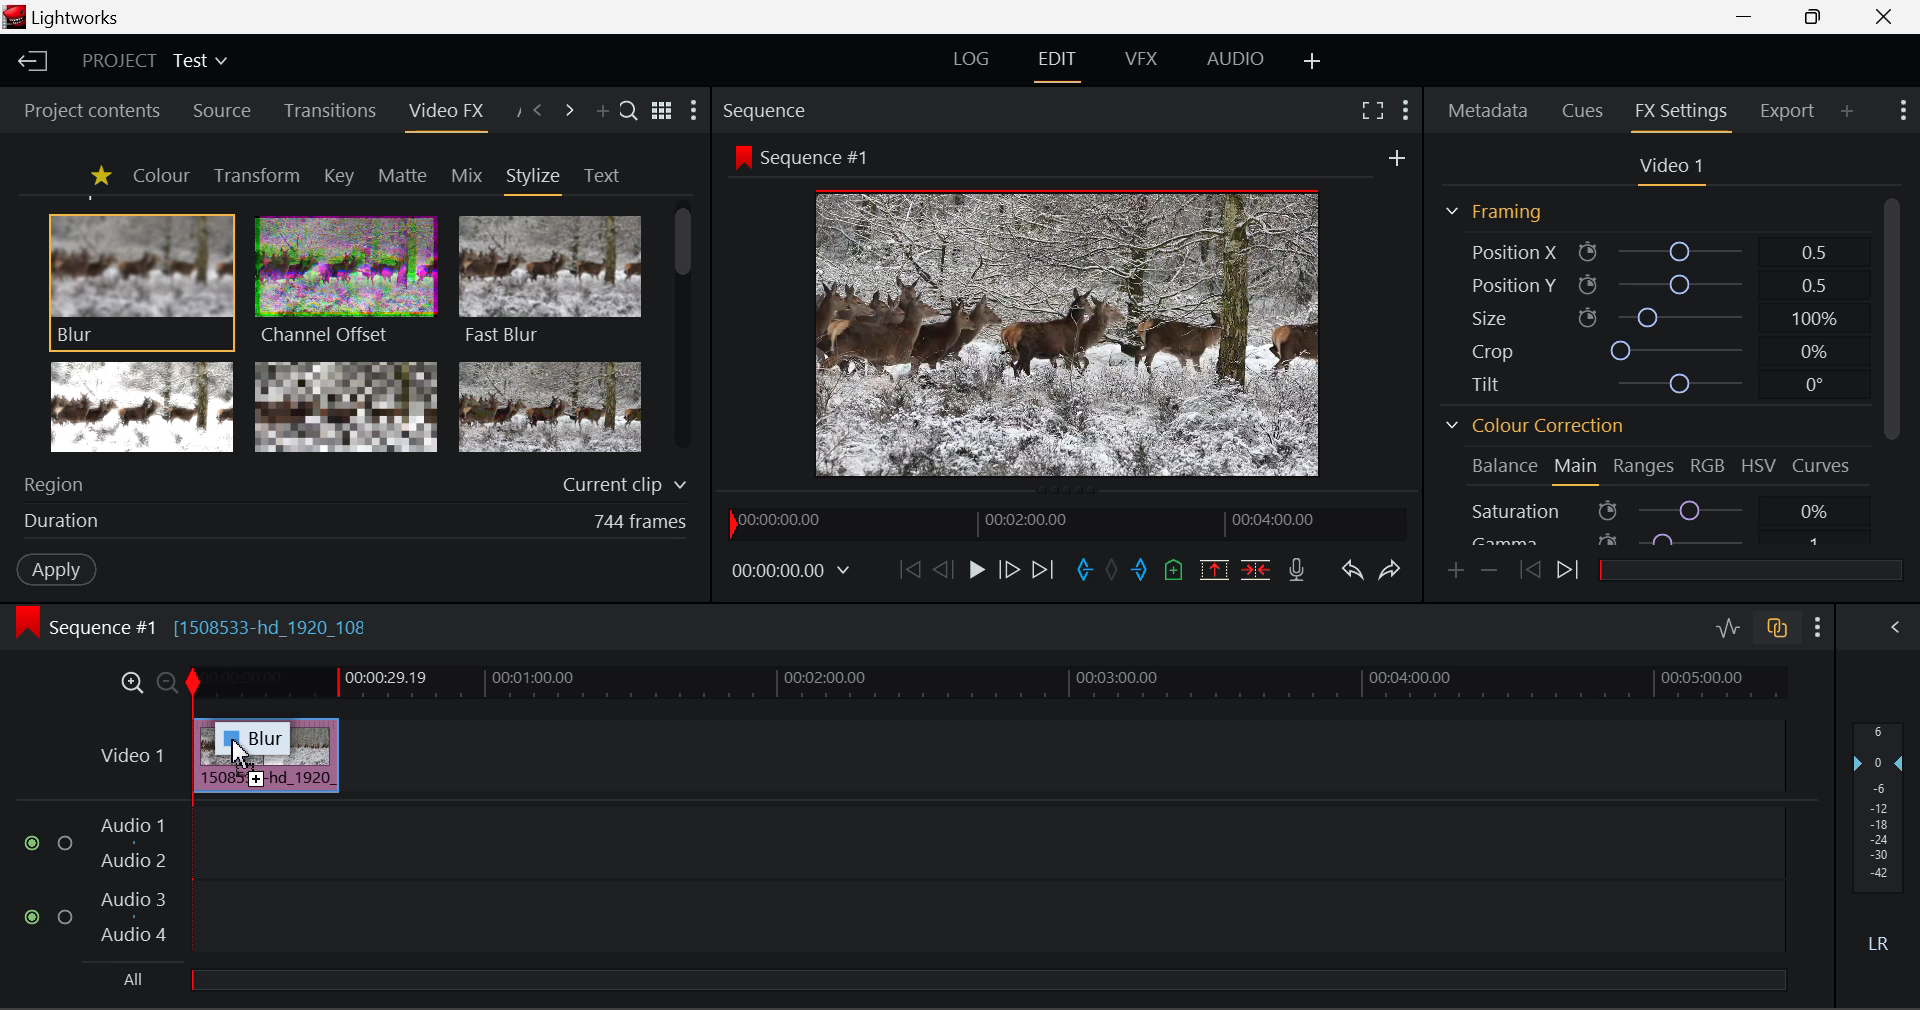  I want to click on Balance, so click(1504, 469).